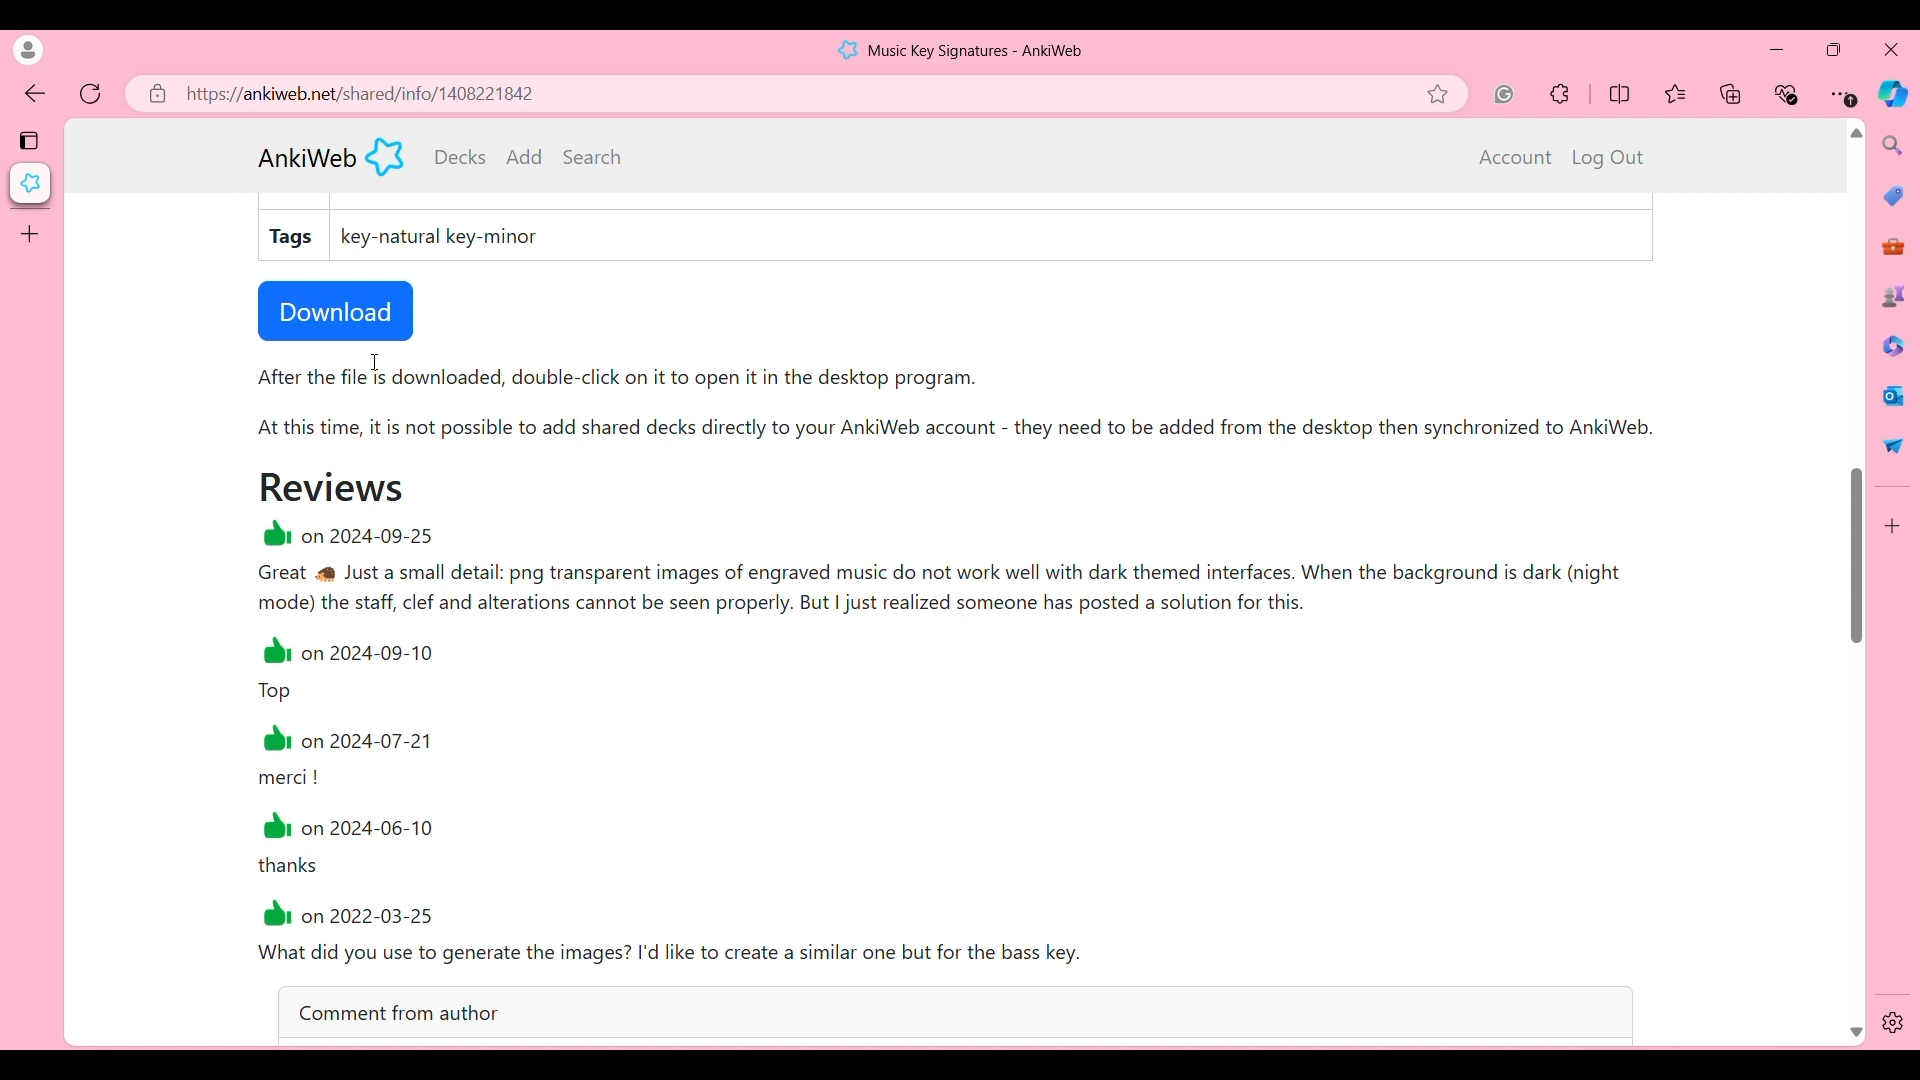  Describe the element at coordinates (385, 156) in the screenshot. I see `Software logo` at that location.